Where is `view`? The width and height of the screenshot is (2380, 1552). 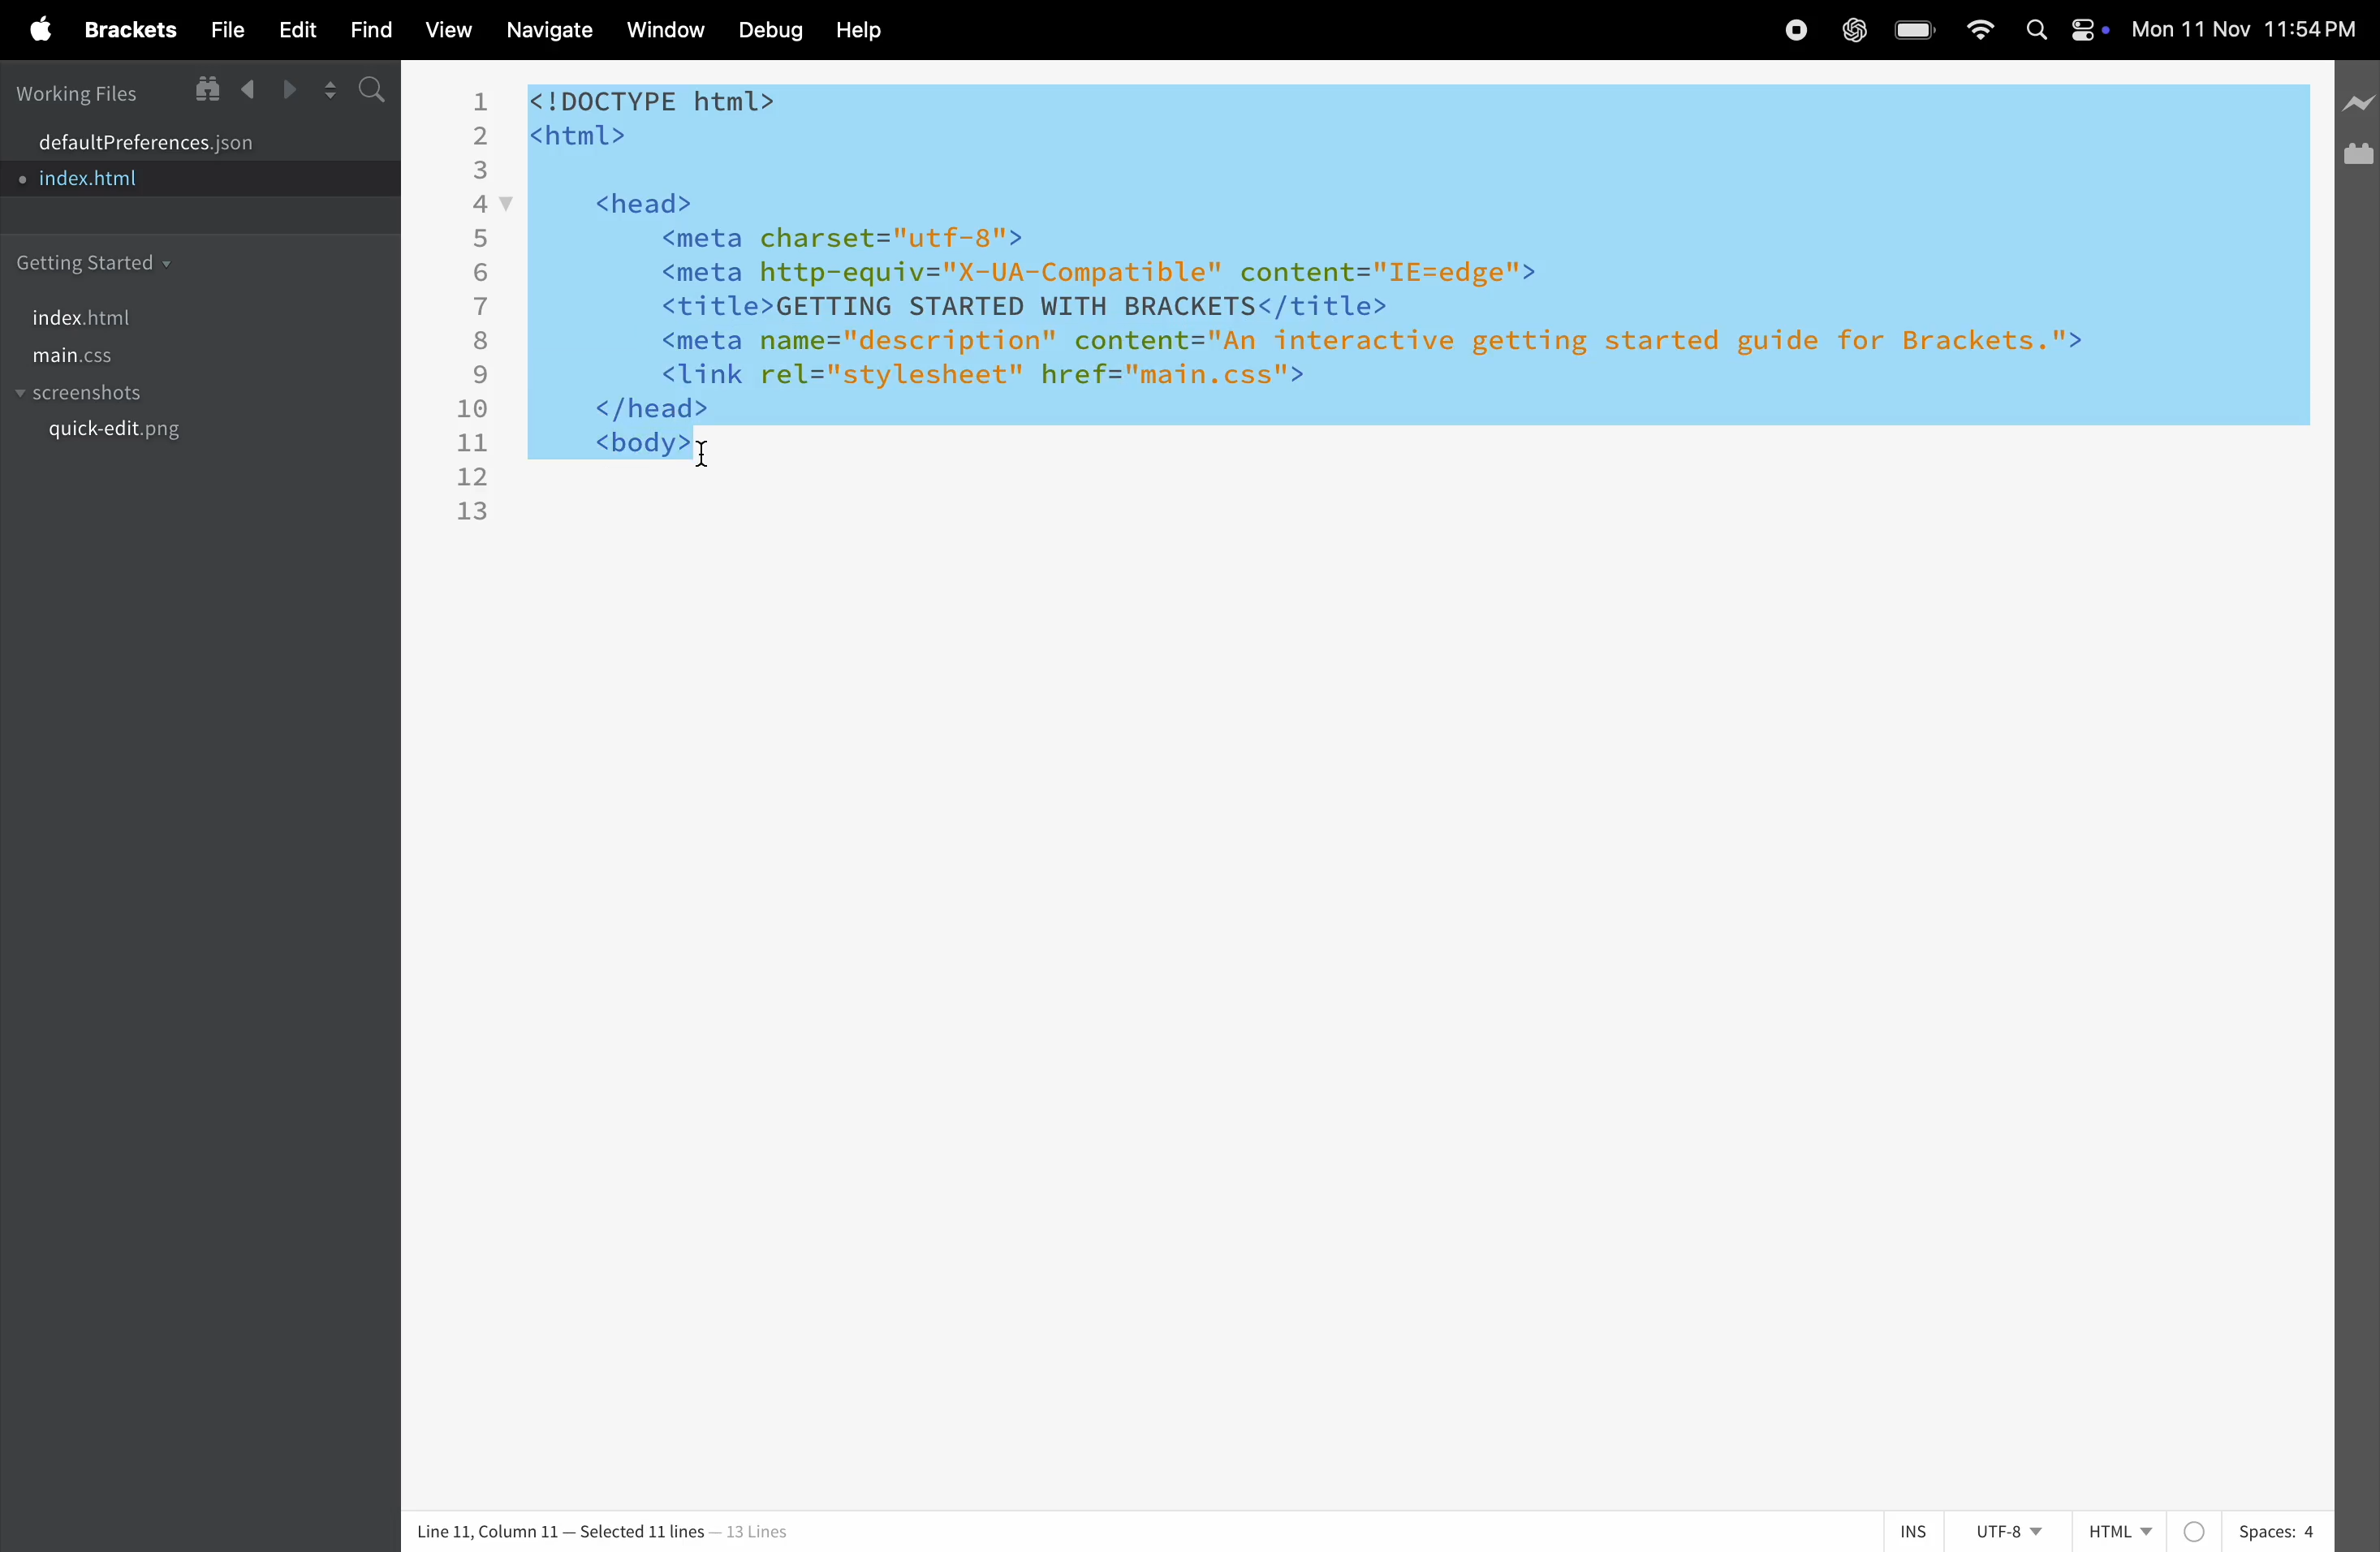
view is located at coordinates (447, 30).